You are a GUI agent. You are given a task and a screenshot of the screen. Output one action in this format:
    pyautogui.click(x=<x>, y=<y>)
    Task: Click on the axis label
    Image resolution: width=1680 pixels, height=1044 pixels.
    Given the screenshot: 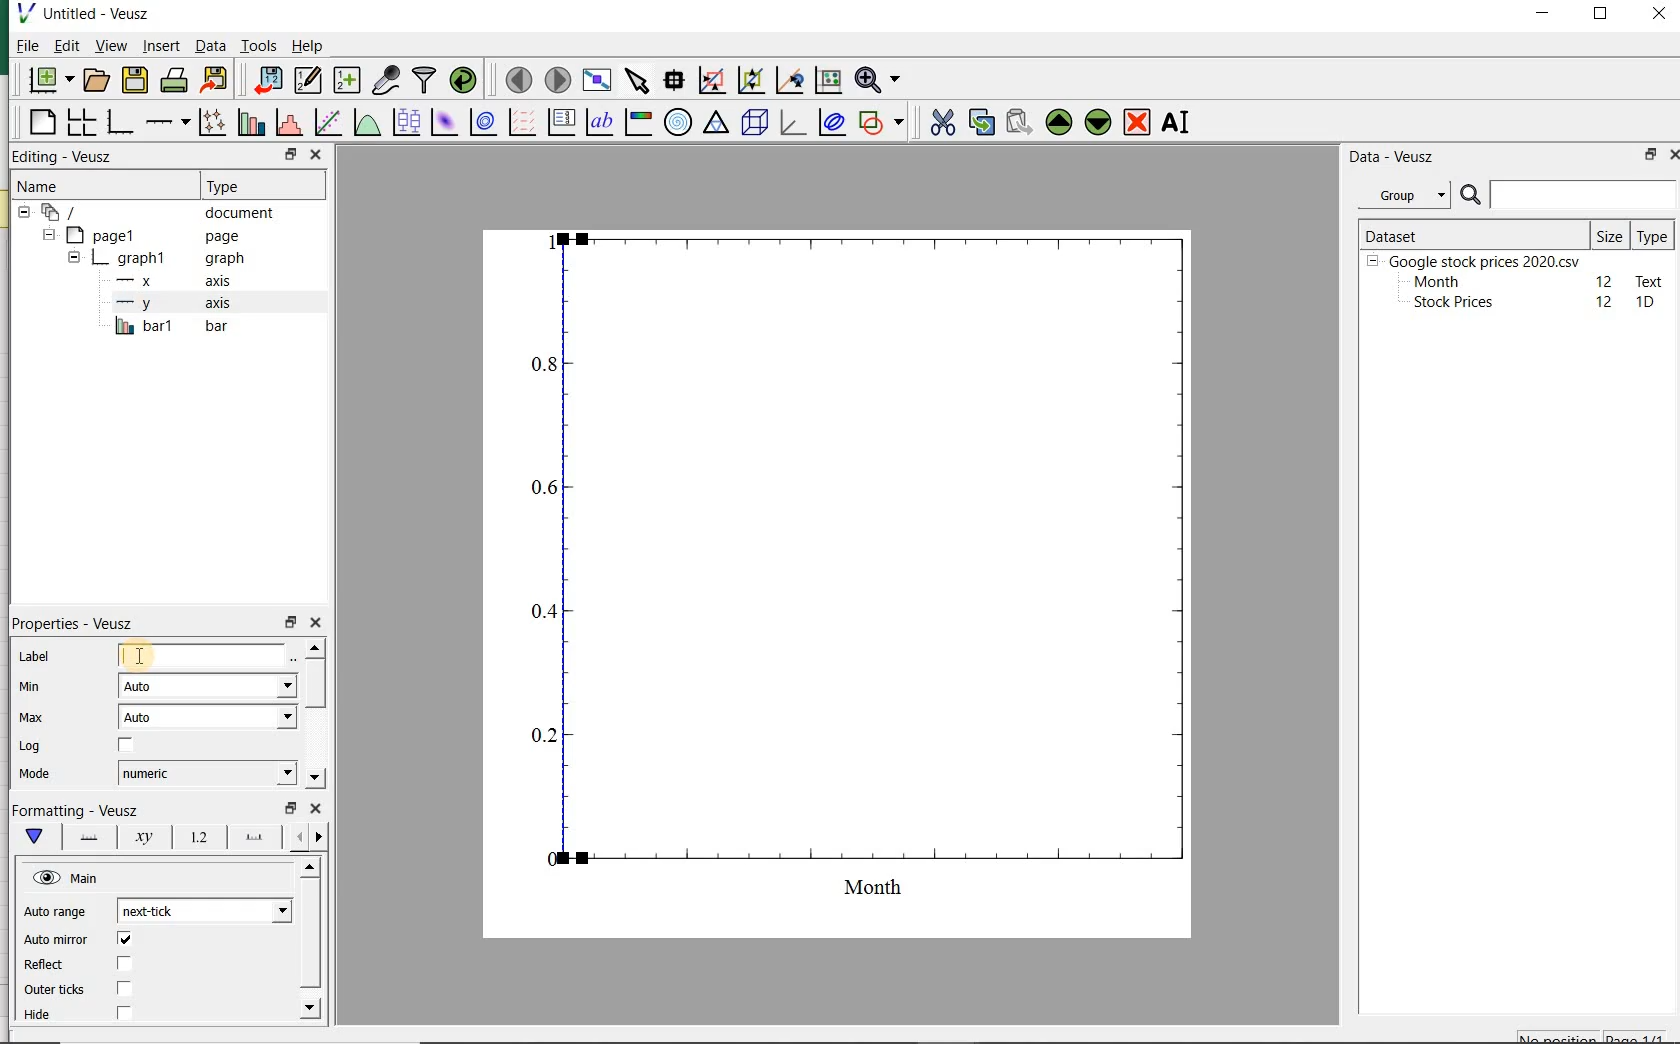 What is the action you would take?
    pyautogui.click(x=145, y=837)
    